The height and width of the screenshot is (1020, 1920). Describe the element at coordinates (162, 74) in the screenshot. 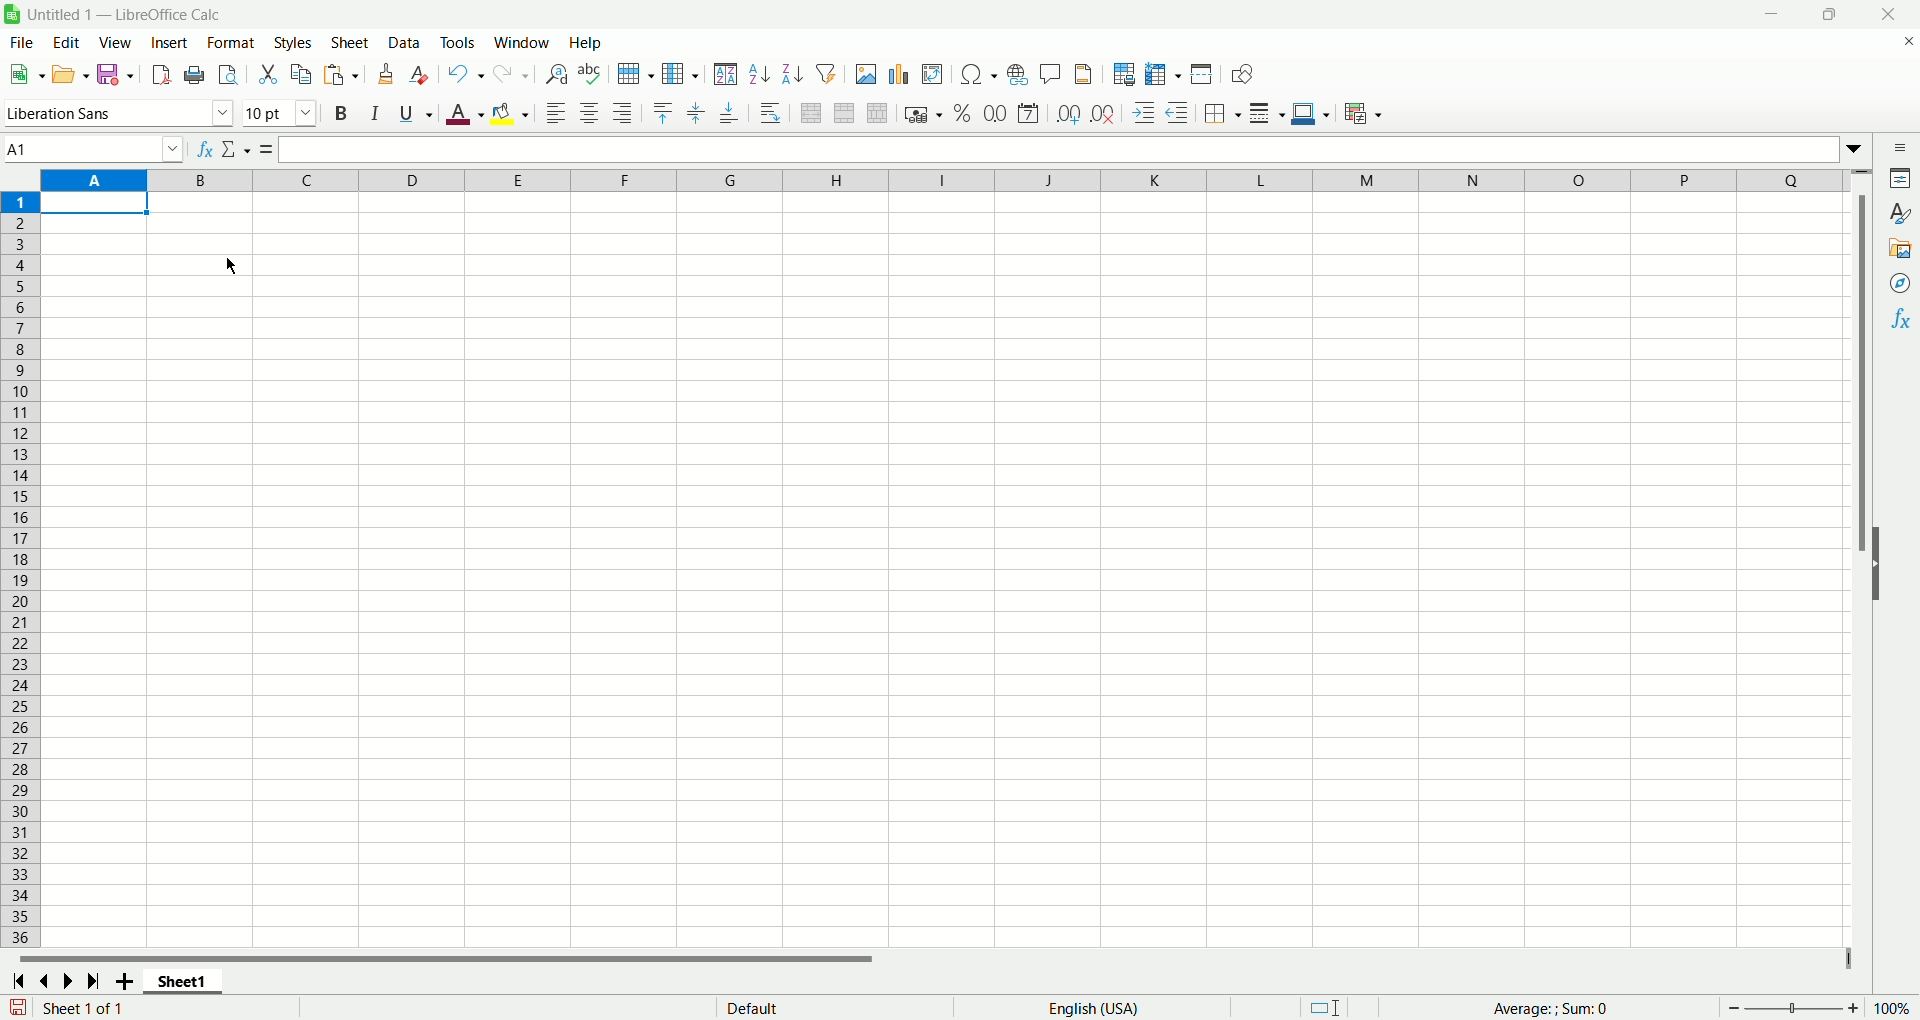

I see `export as PDF` at that location.